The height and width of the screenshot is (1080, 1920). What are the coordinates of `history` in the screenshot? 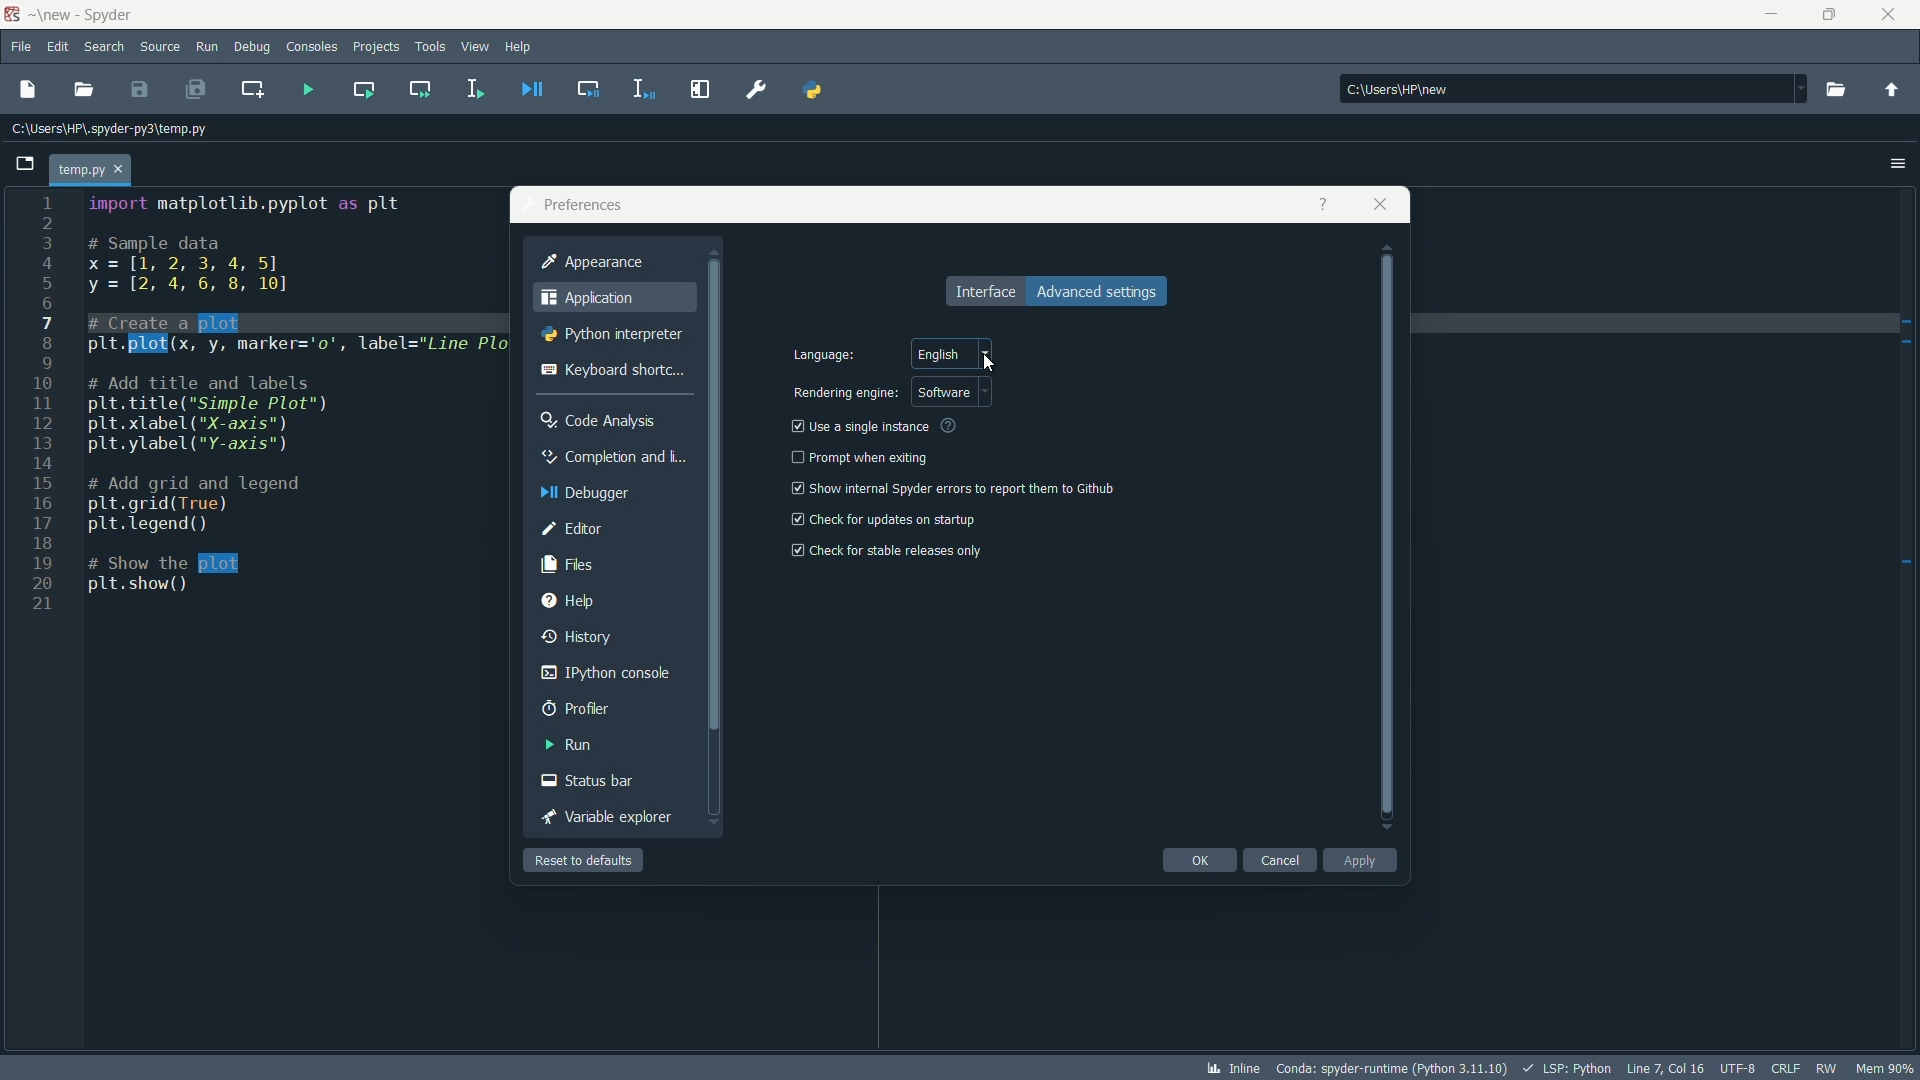 It's located at (579, 638).